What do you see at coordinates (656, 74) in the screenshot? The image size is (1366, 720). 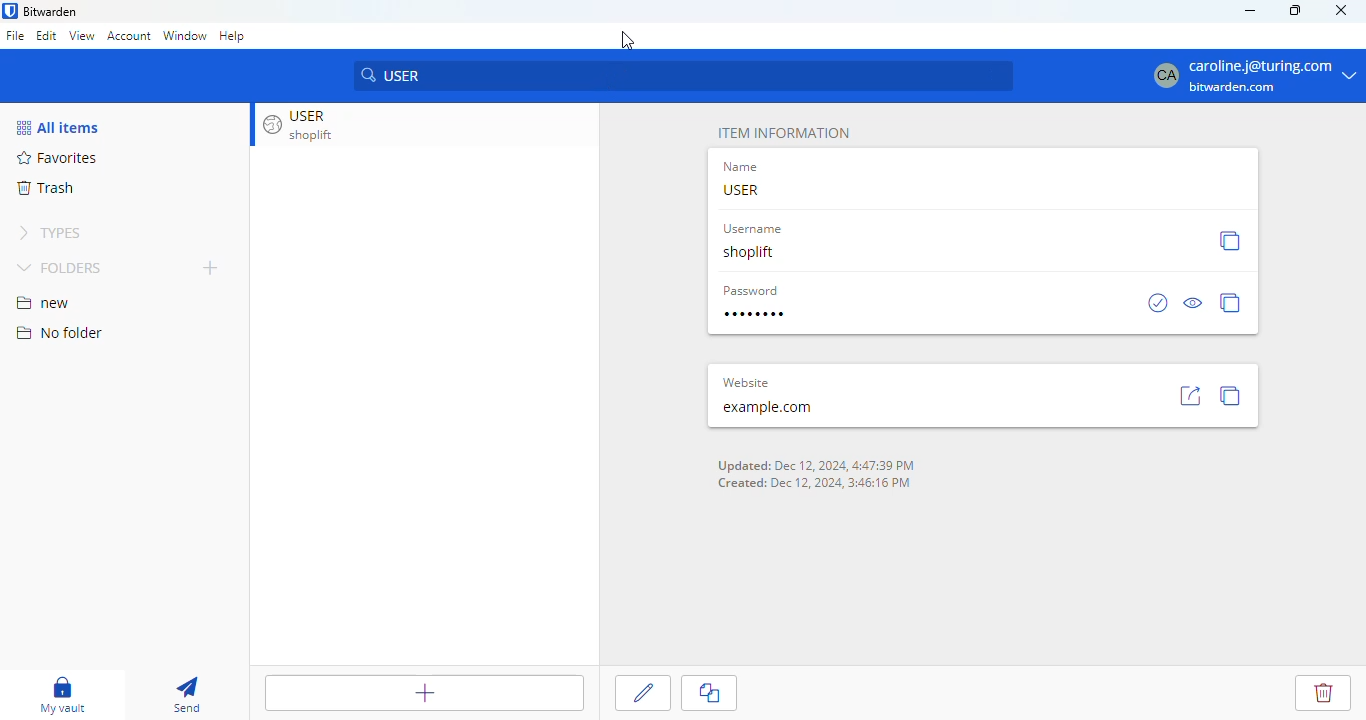 I see `USER` at bounding box center [656, 74].